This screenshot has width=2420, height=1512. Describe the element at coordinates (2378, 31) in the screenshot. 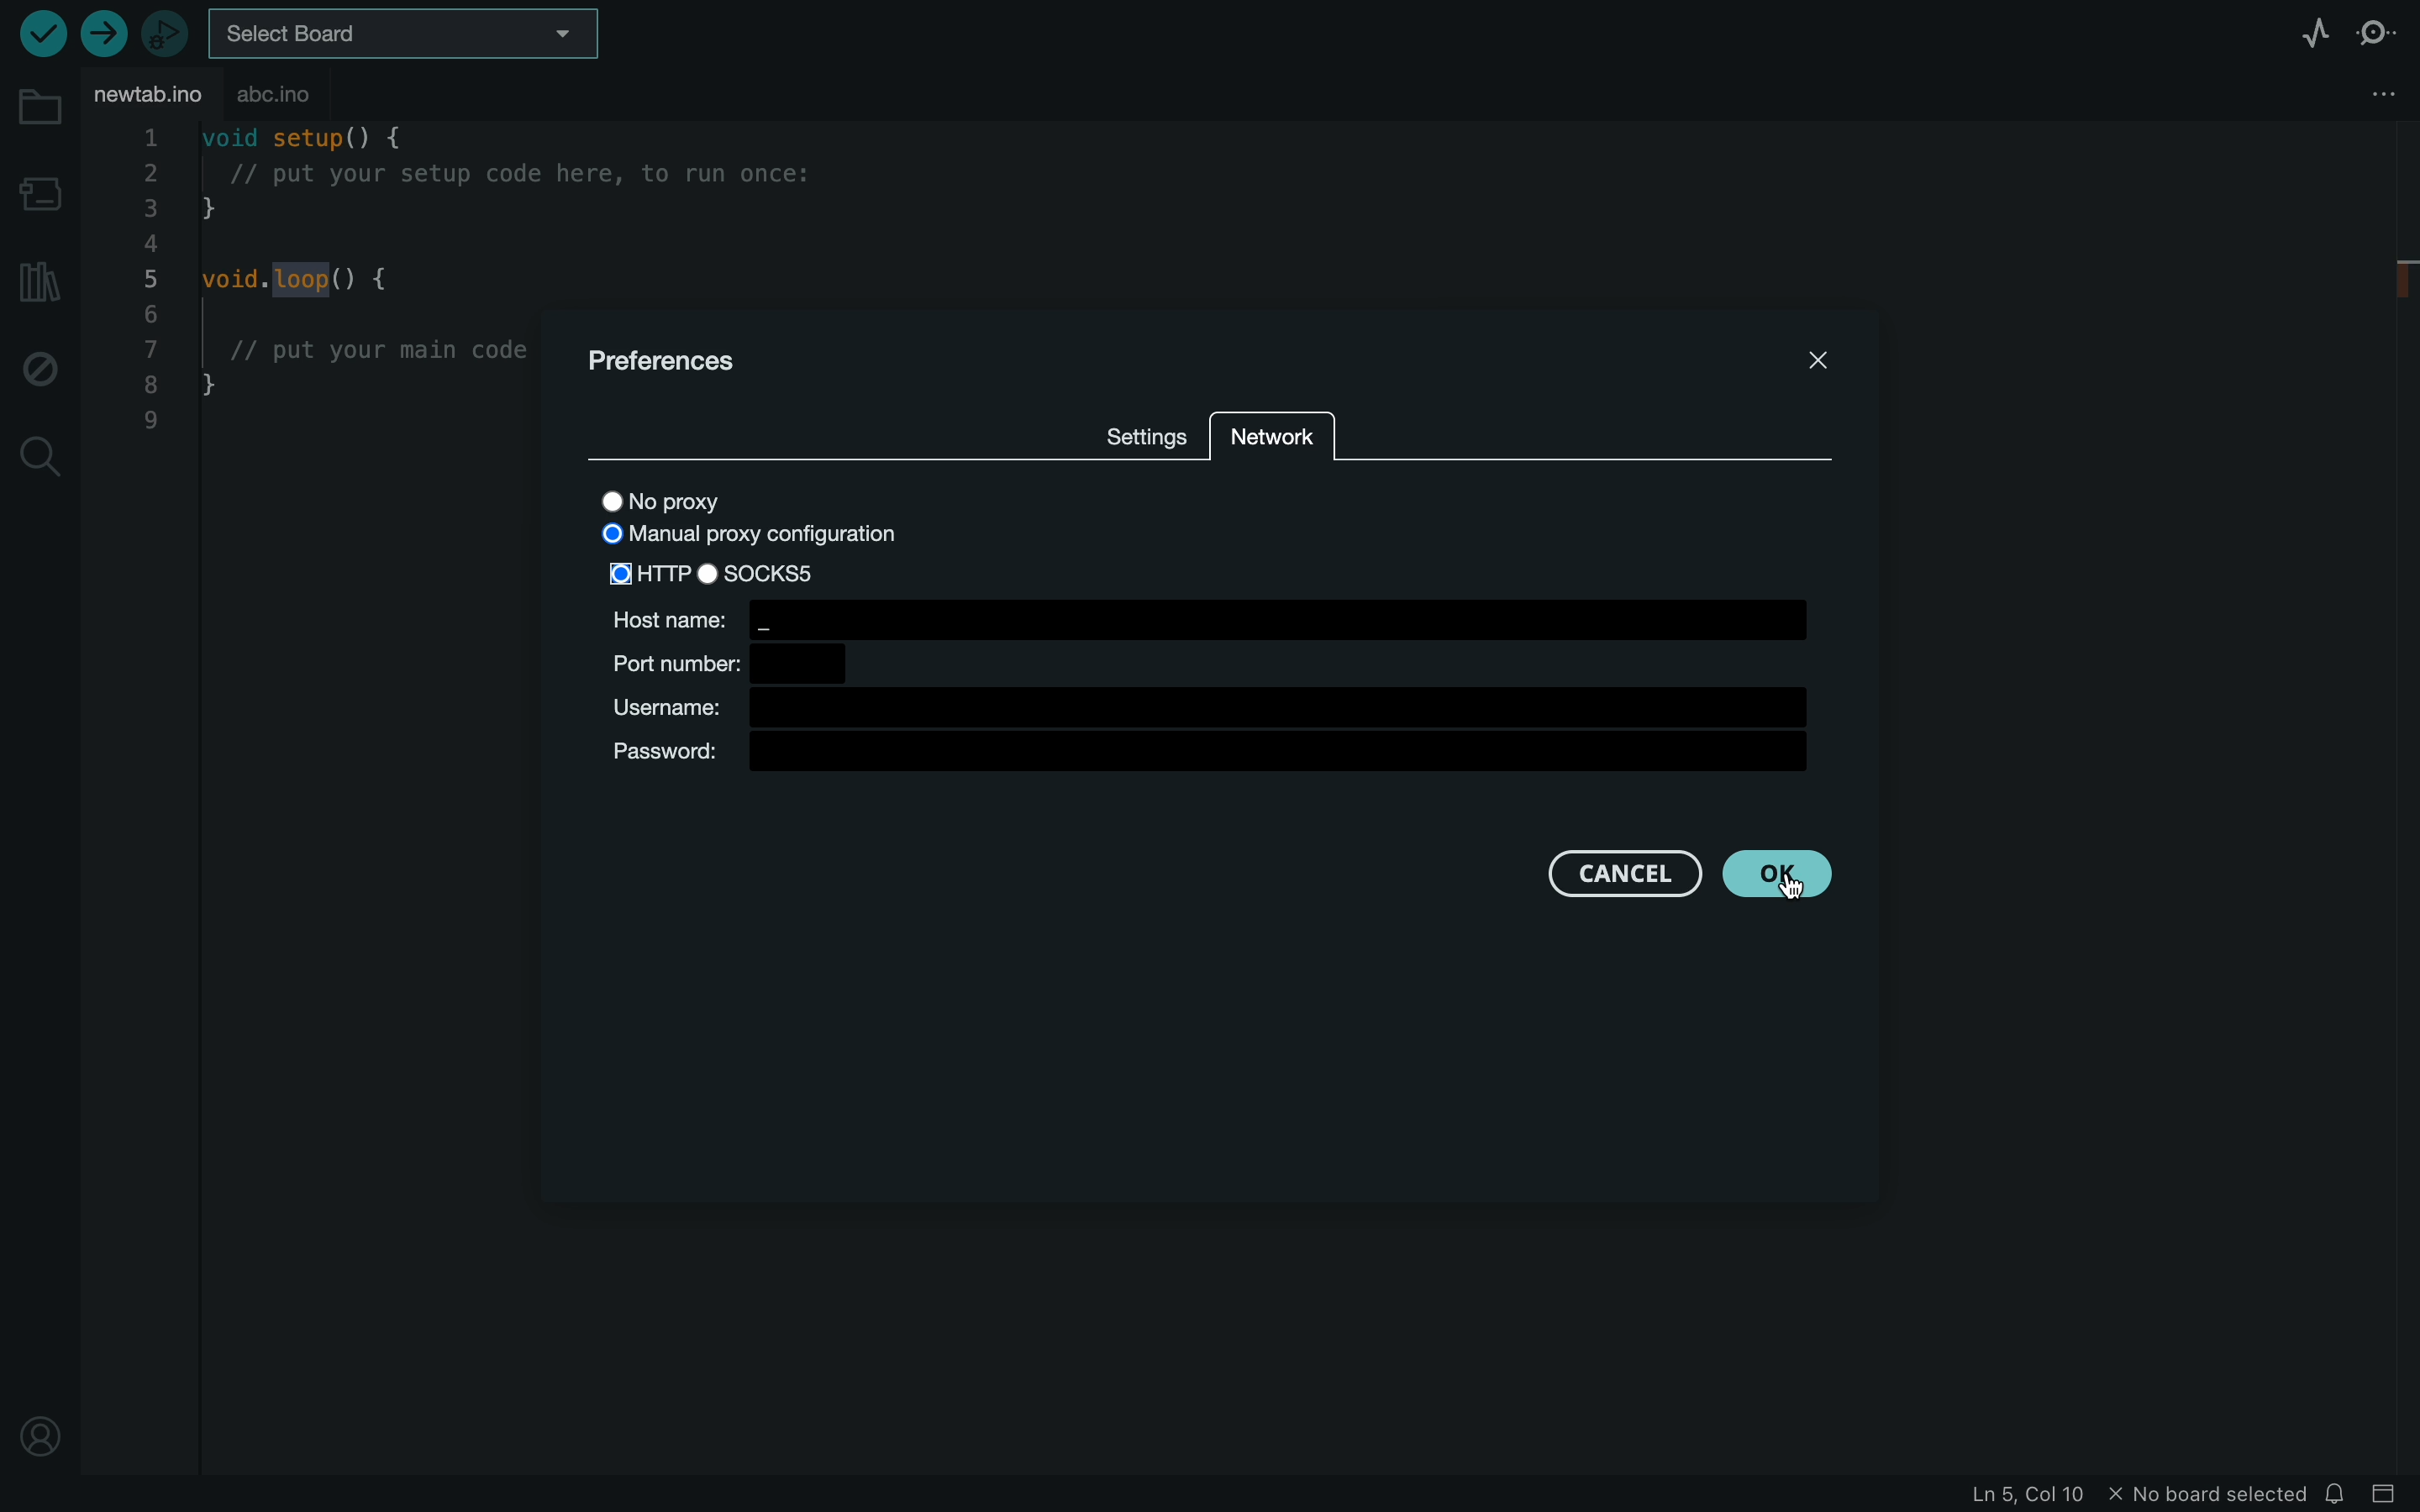

I see `serial monitor` at that location.